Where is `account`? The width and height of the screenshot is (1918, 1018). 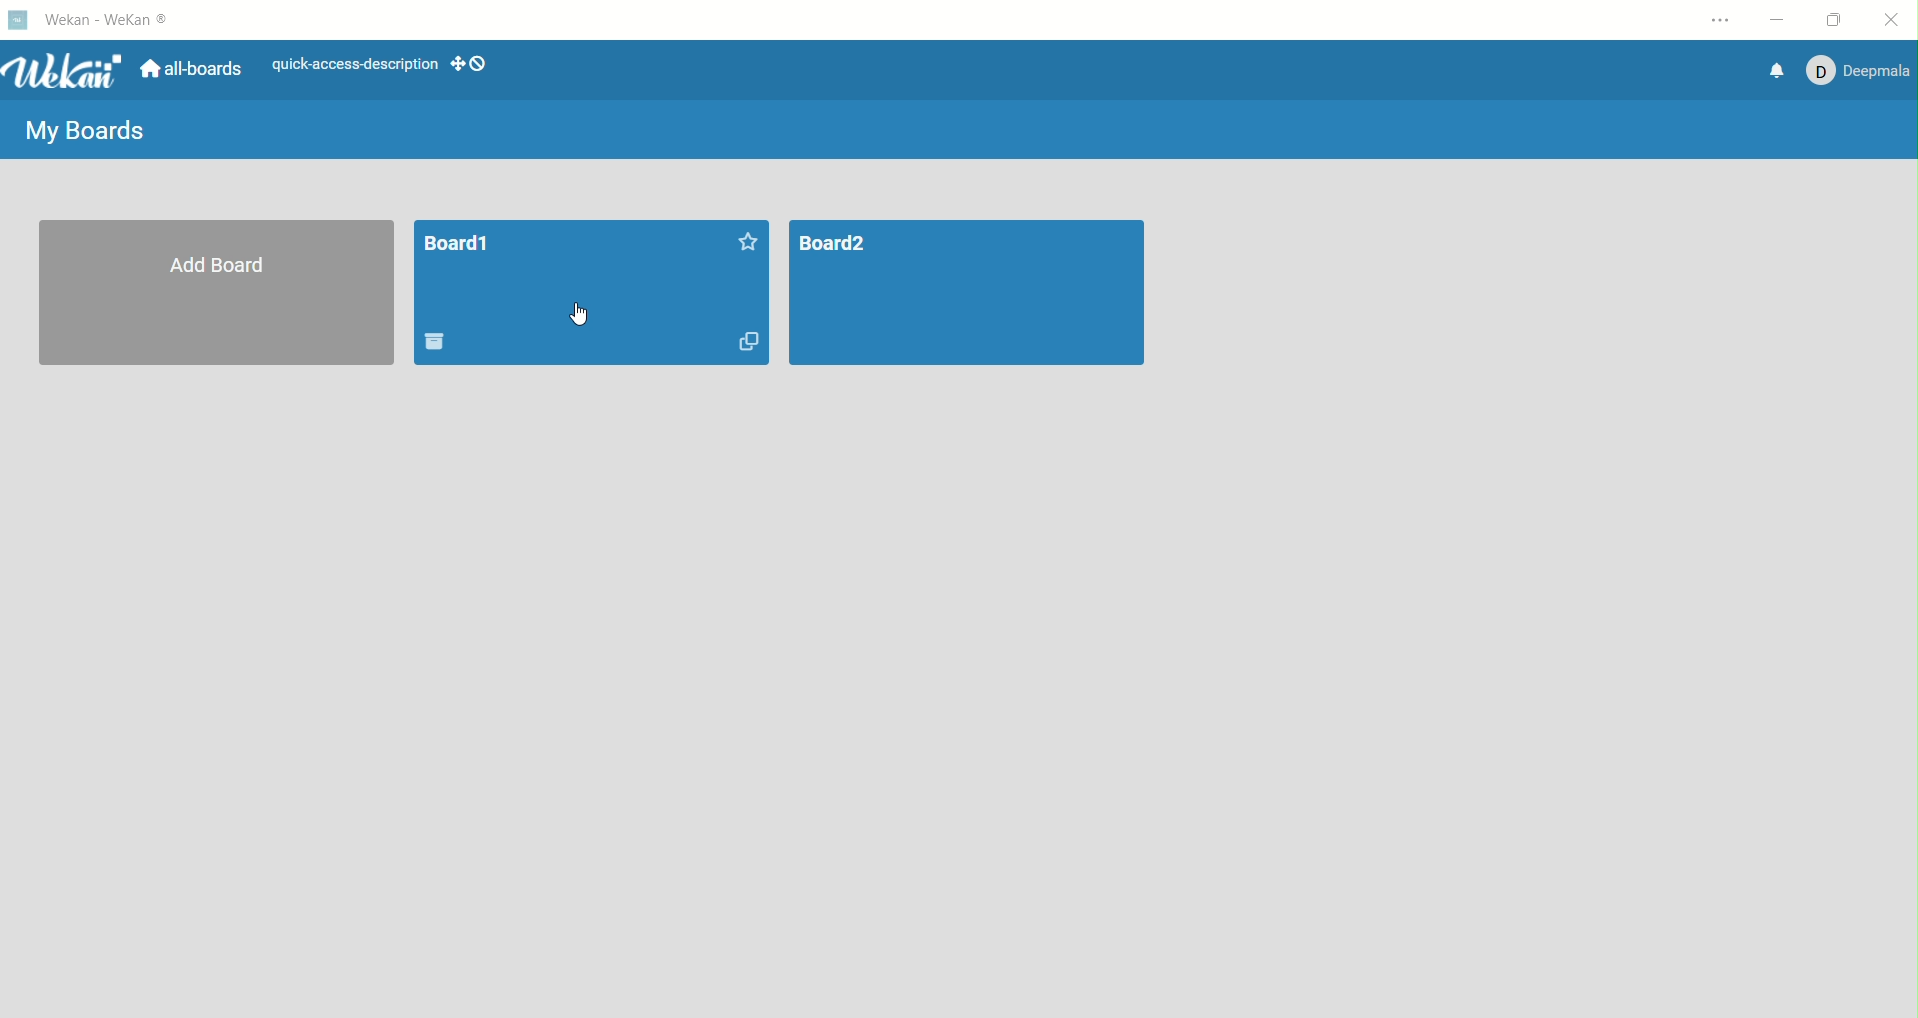
account is located at coordinates (1863, 72).